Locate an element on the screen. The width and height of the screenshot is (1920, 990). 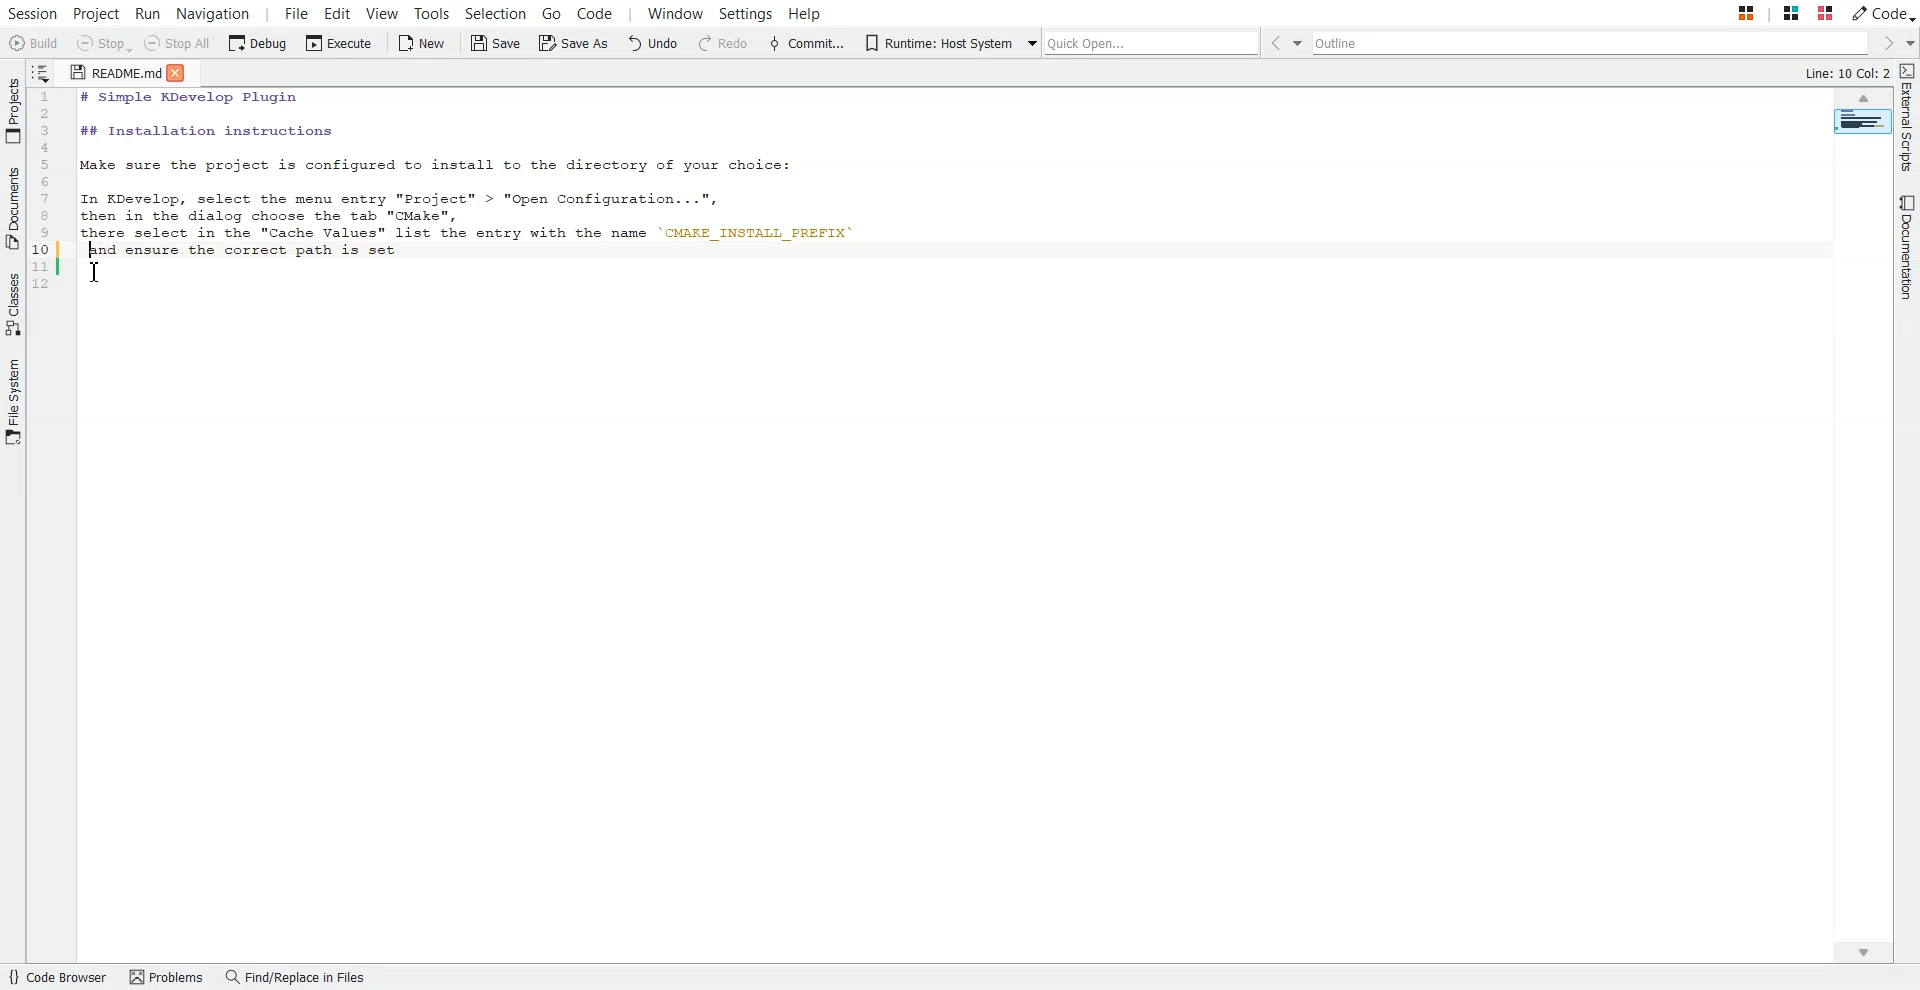
File System is located at coordinates (13, 403).